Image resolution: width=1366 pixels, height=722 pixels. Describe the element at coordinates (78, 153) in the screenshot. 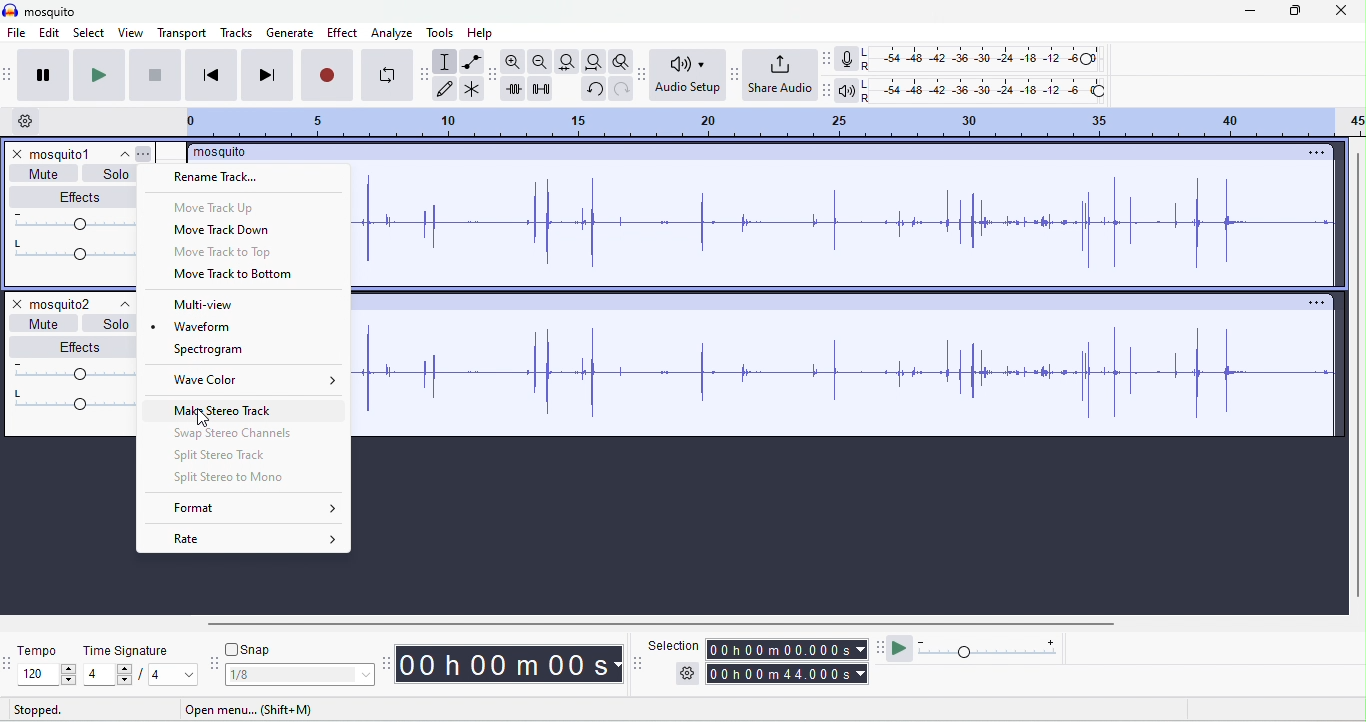

I see `track1` at that location.